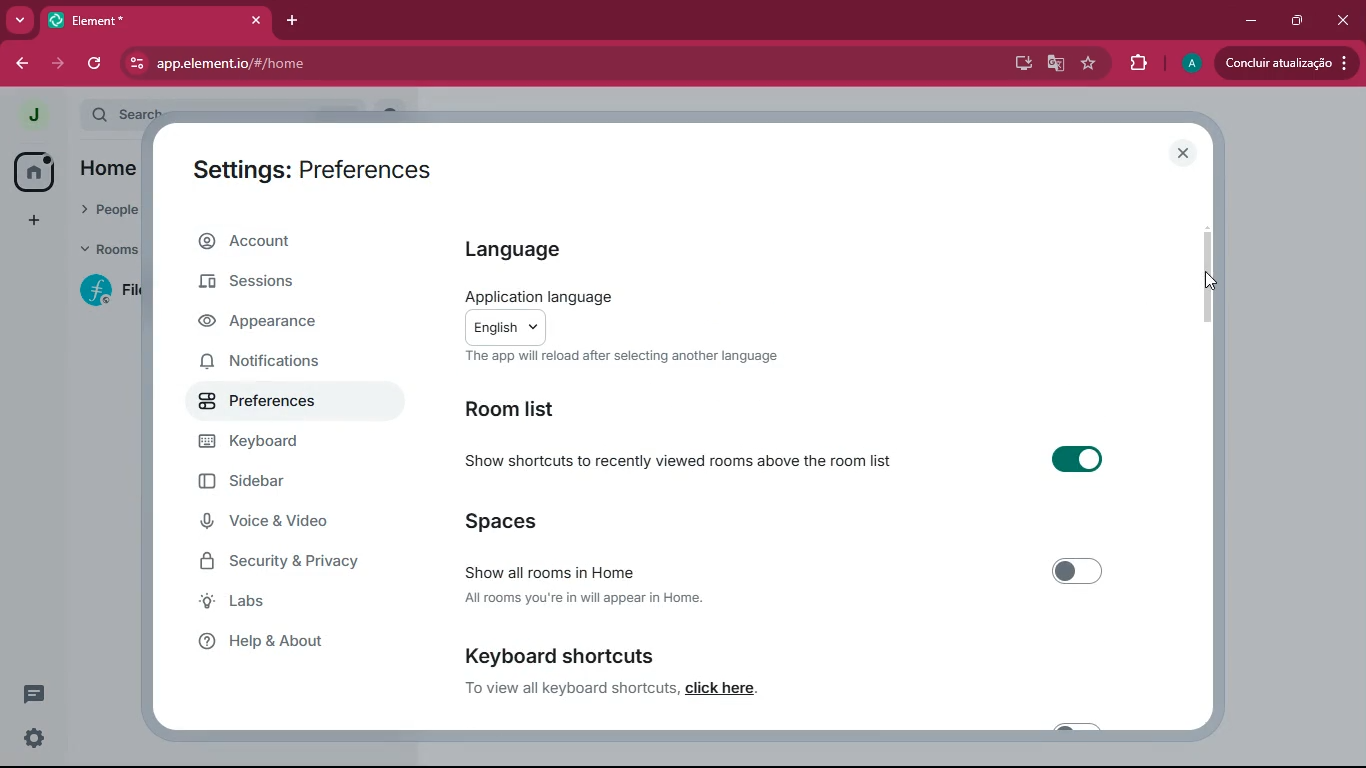 The height and width of the screenshot is (768, 1366). I want to click on keyboard shortcuts, so click(579, 655).